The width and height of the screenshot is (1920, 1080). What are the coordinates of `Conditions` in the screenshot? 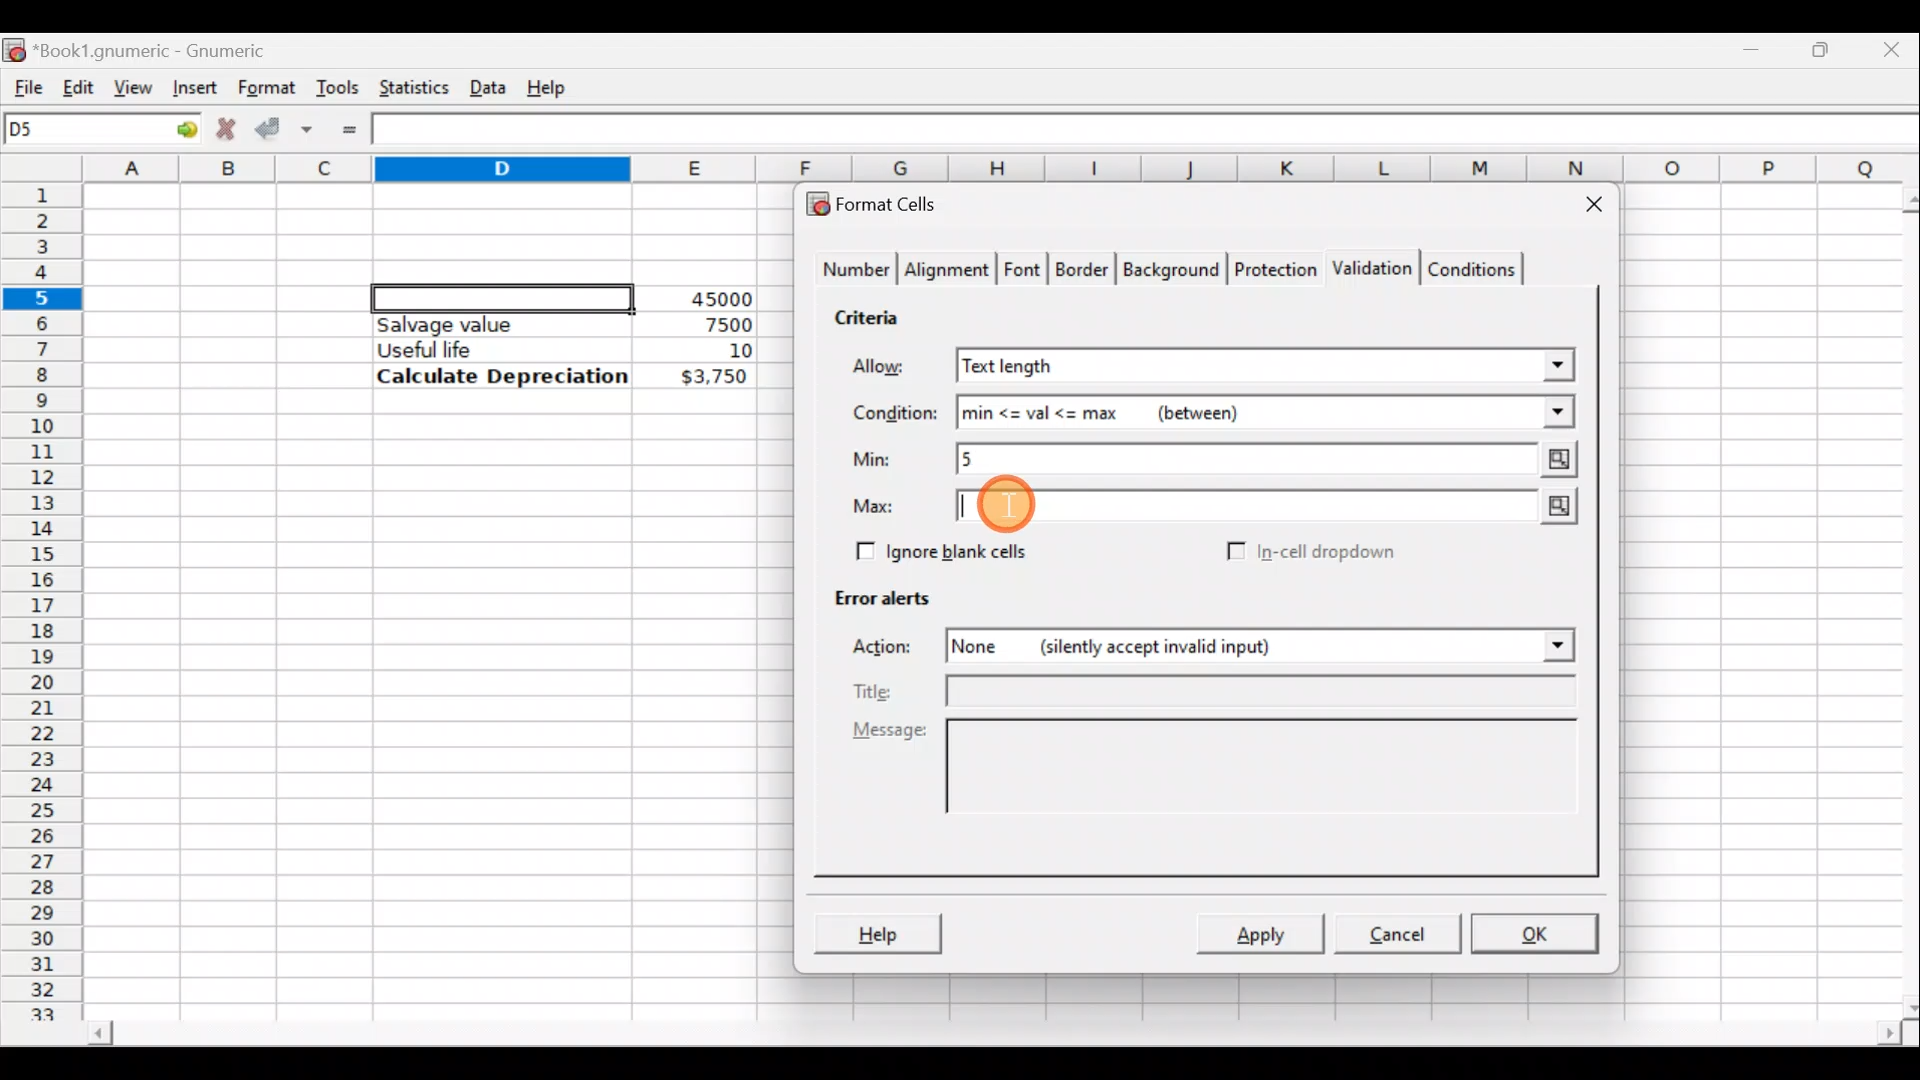 It's located at (1471, 268).